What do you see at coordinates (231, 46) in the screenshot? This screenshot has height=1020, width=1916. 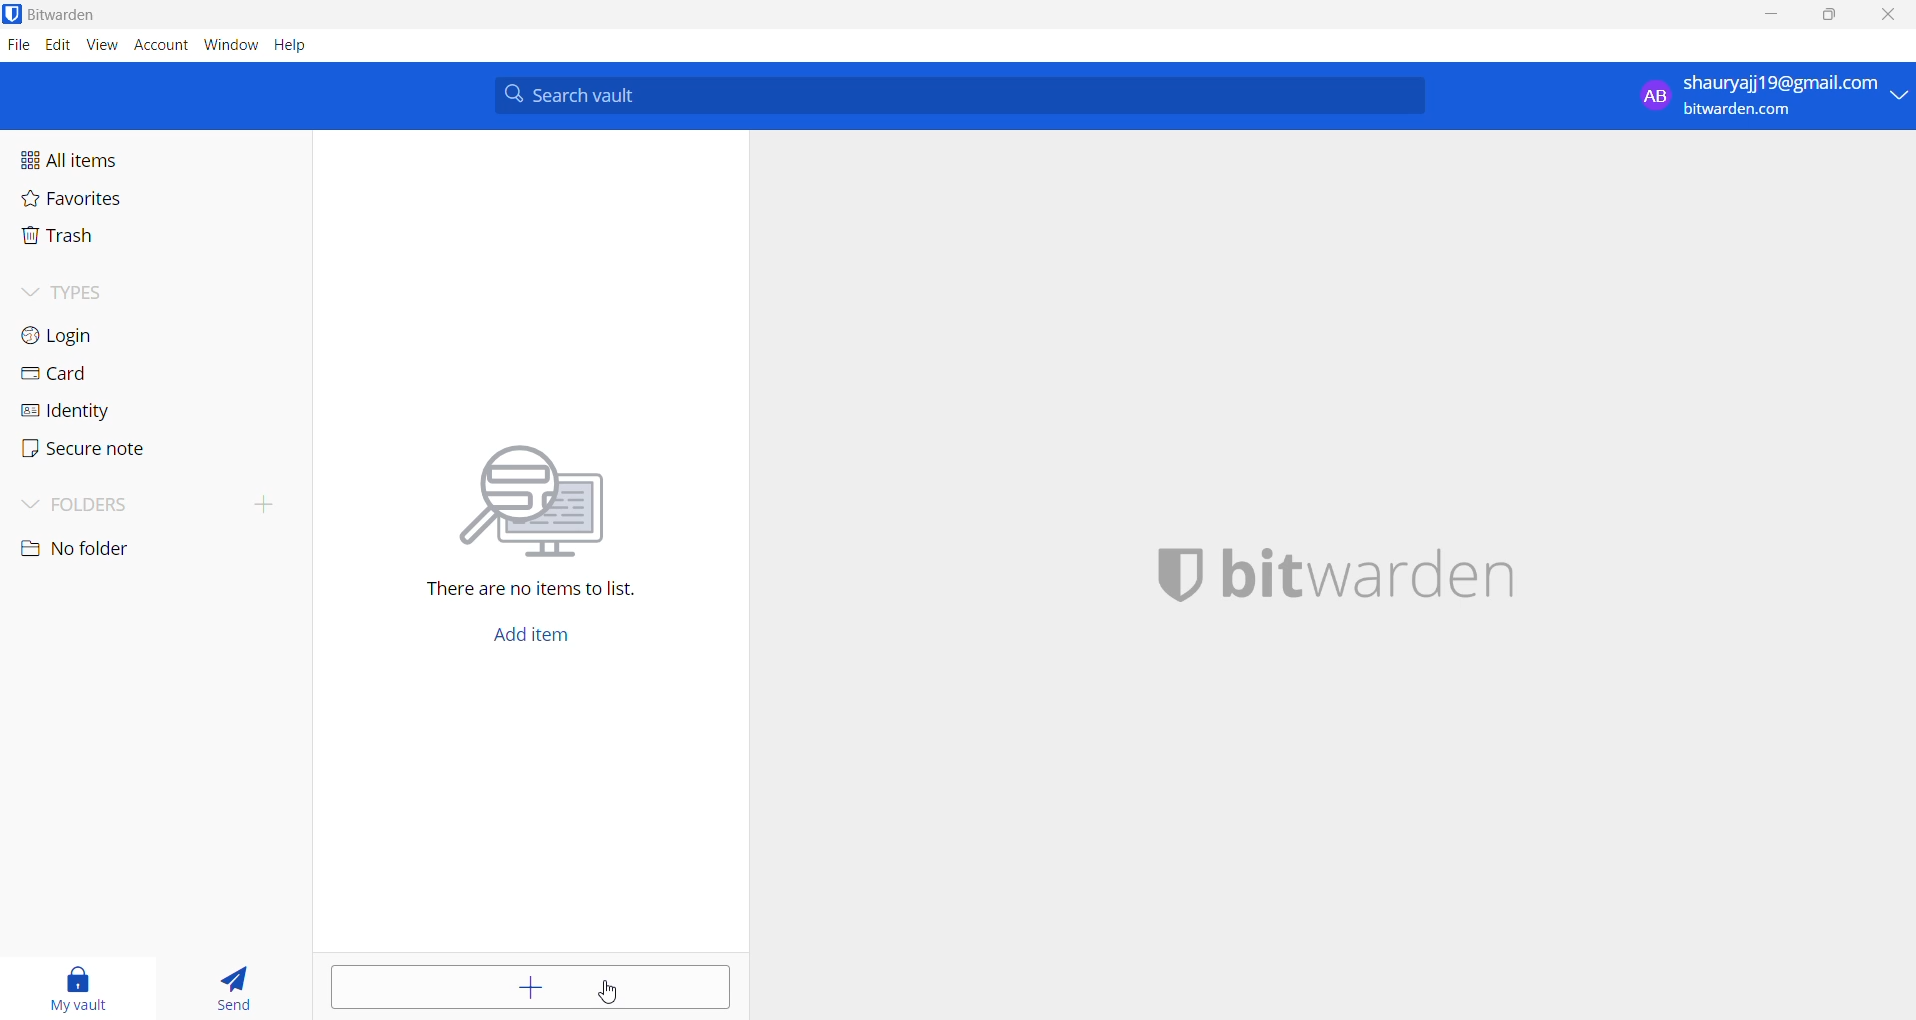 I see `window` at bounding box center [231, 46].